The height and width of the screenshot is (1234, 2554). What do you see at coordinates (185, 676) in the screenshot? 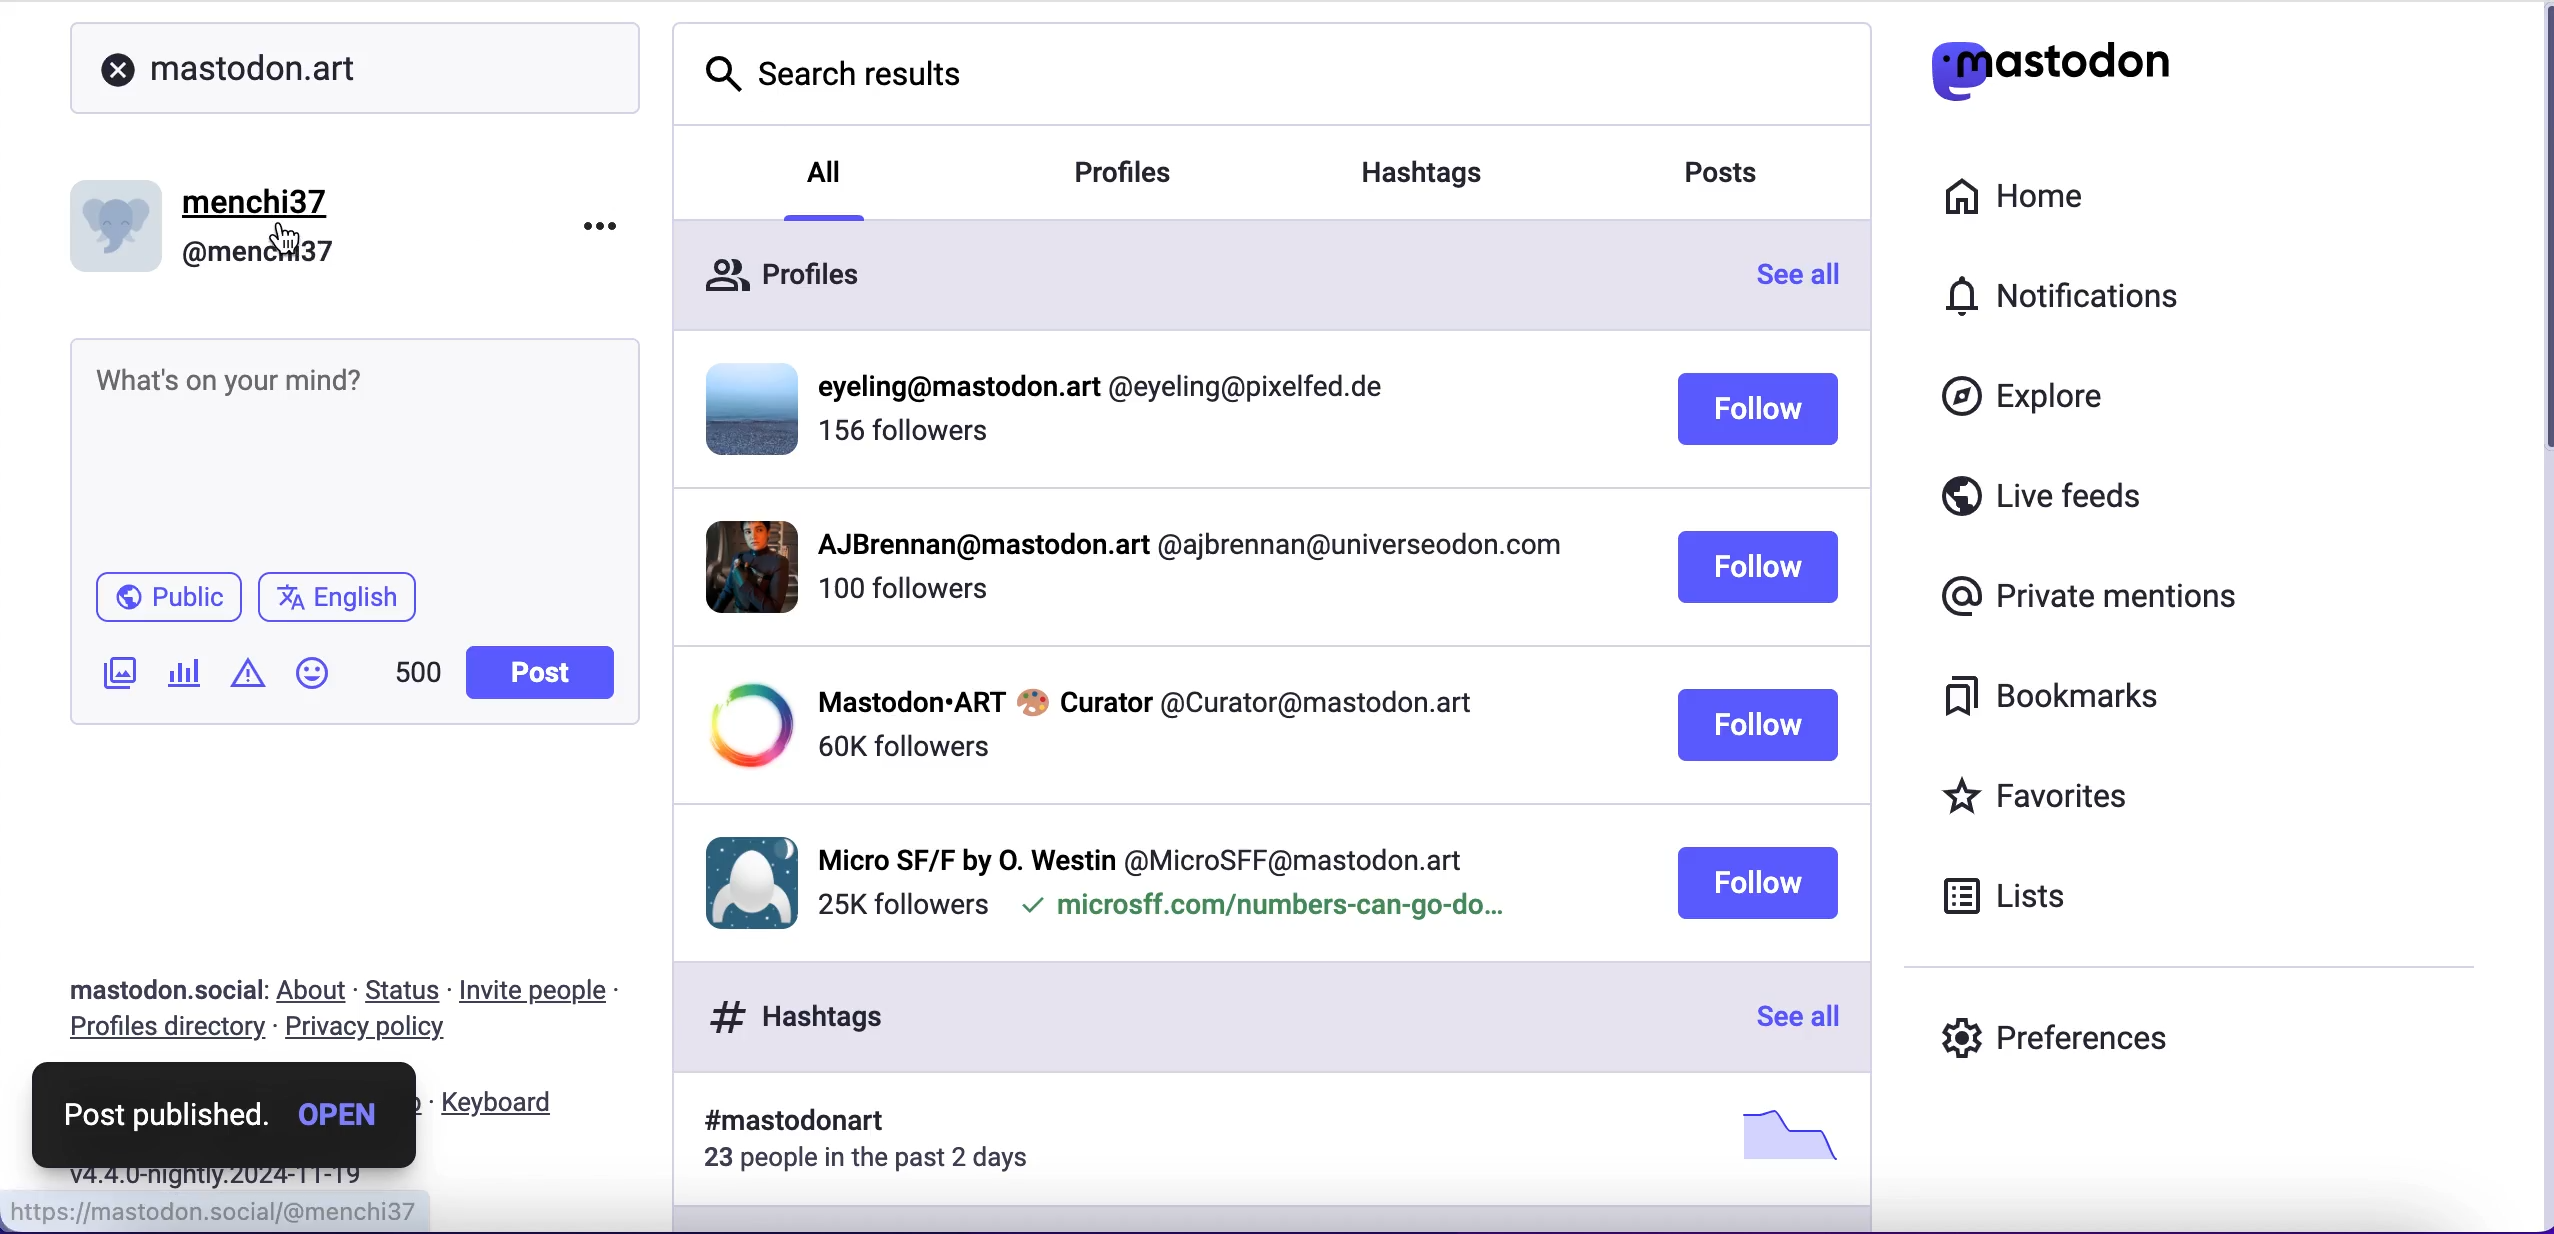
I see `add poll` at bounding box center [185, 676].